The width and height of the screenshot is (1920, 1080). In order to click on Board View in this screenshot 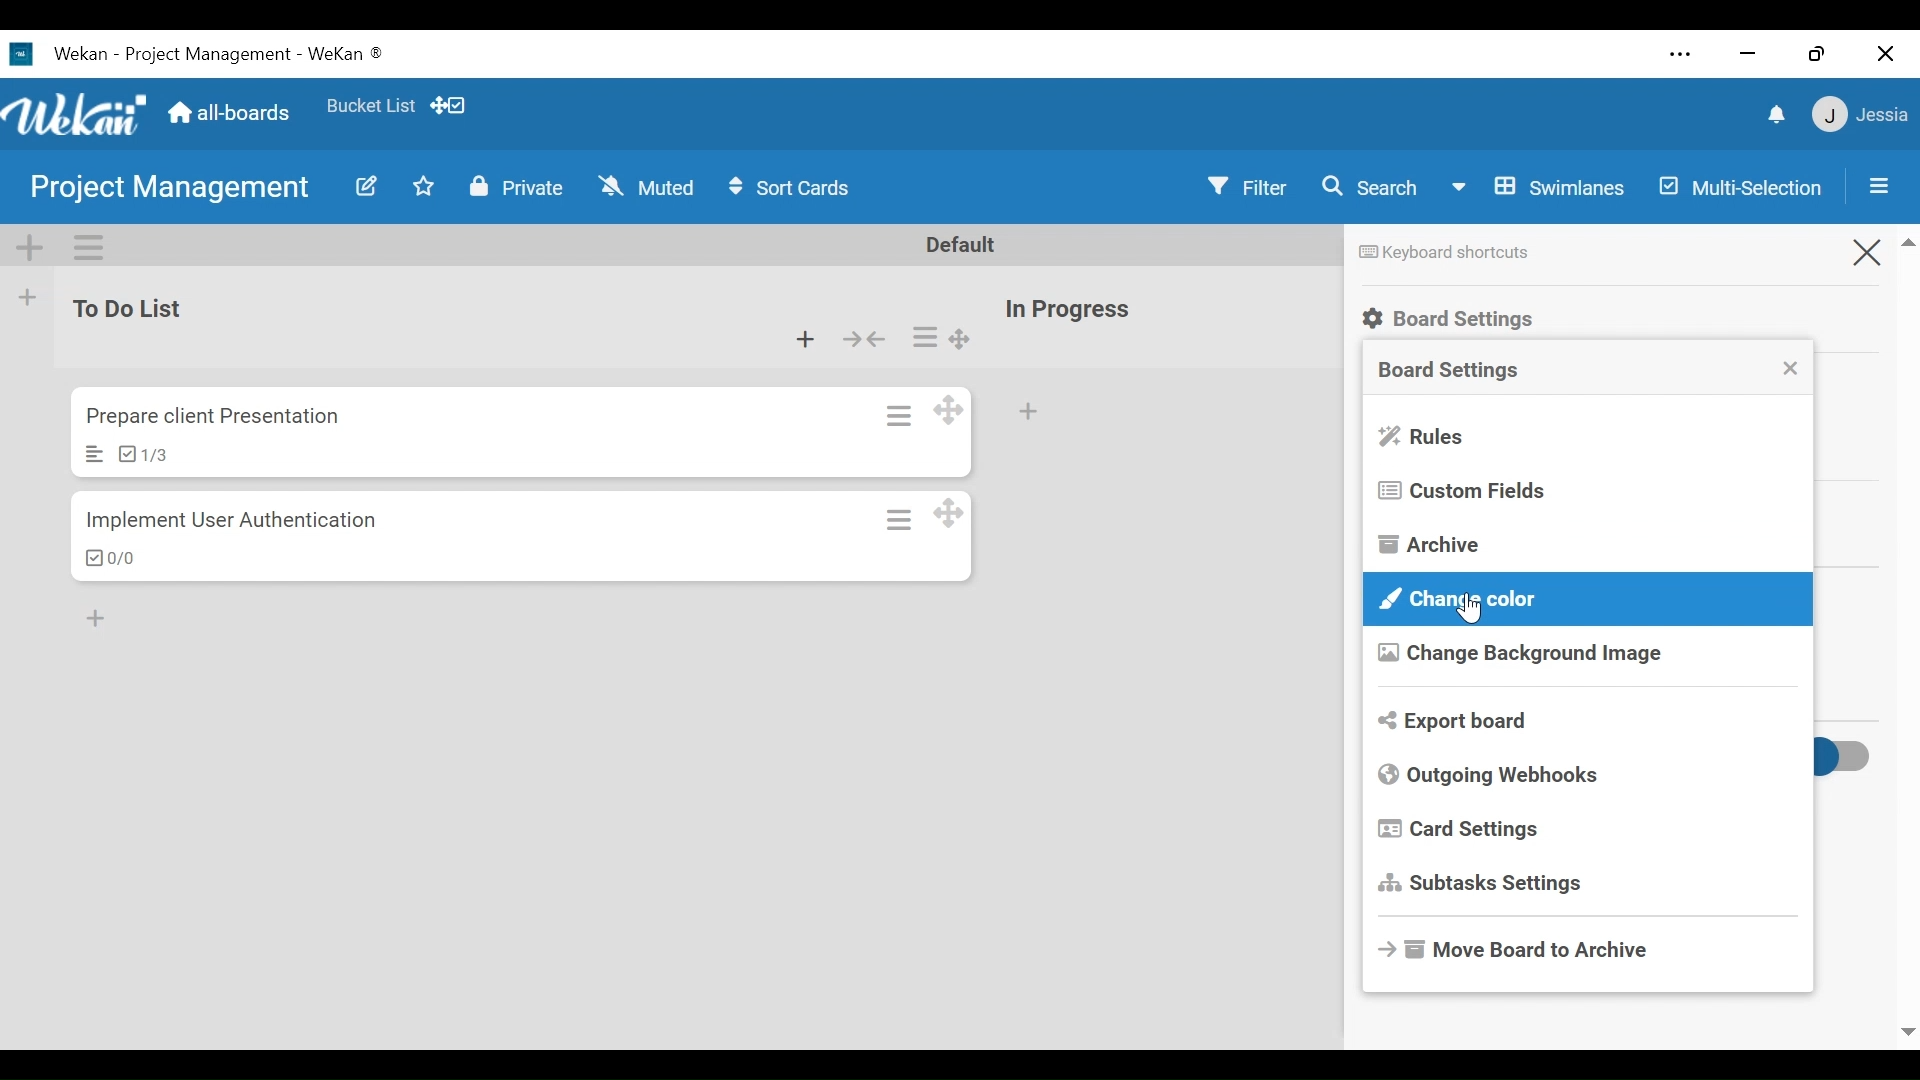, I will do `click(1539, 190)`.